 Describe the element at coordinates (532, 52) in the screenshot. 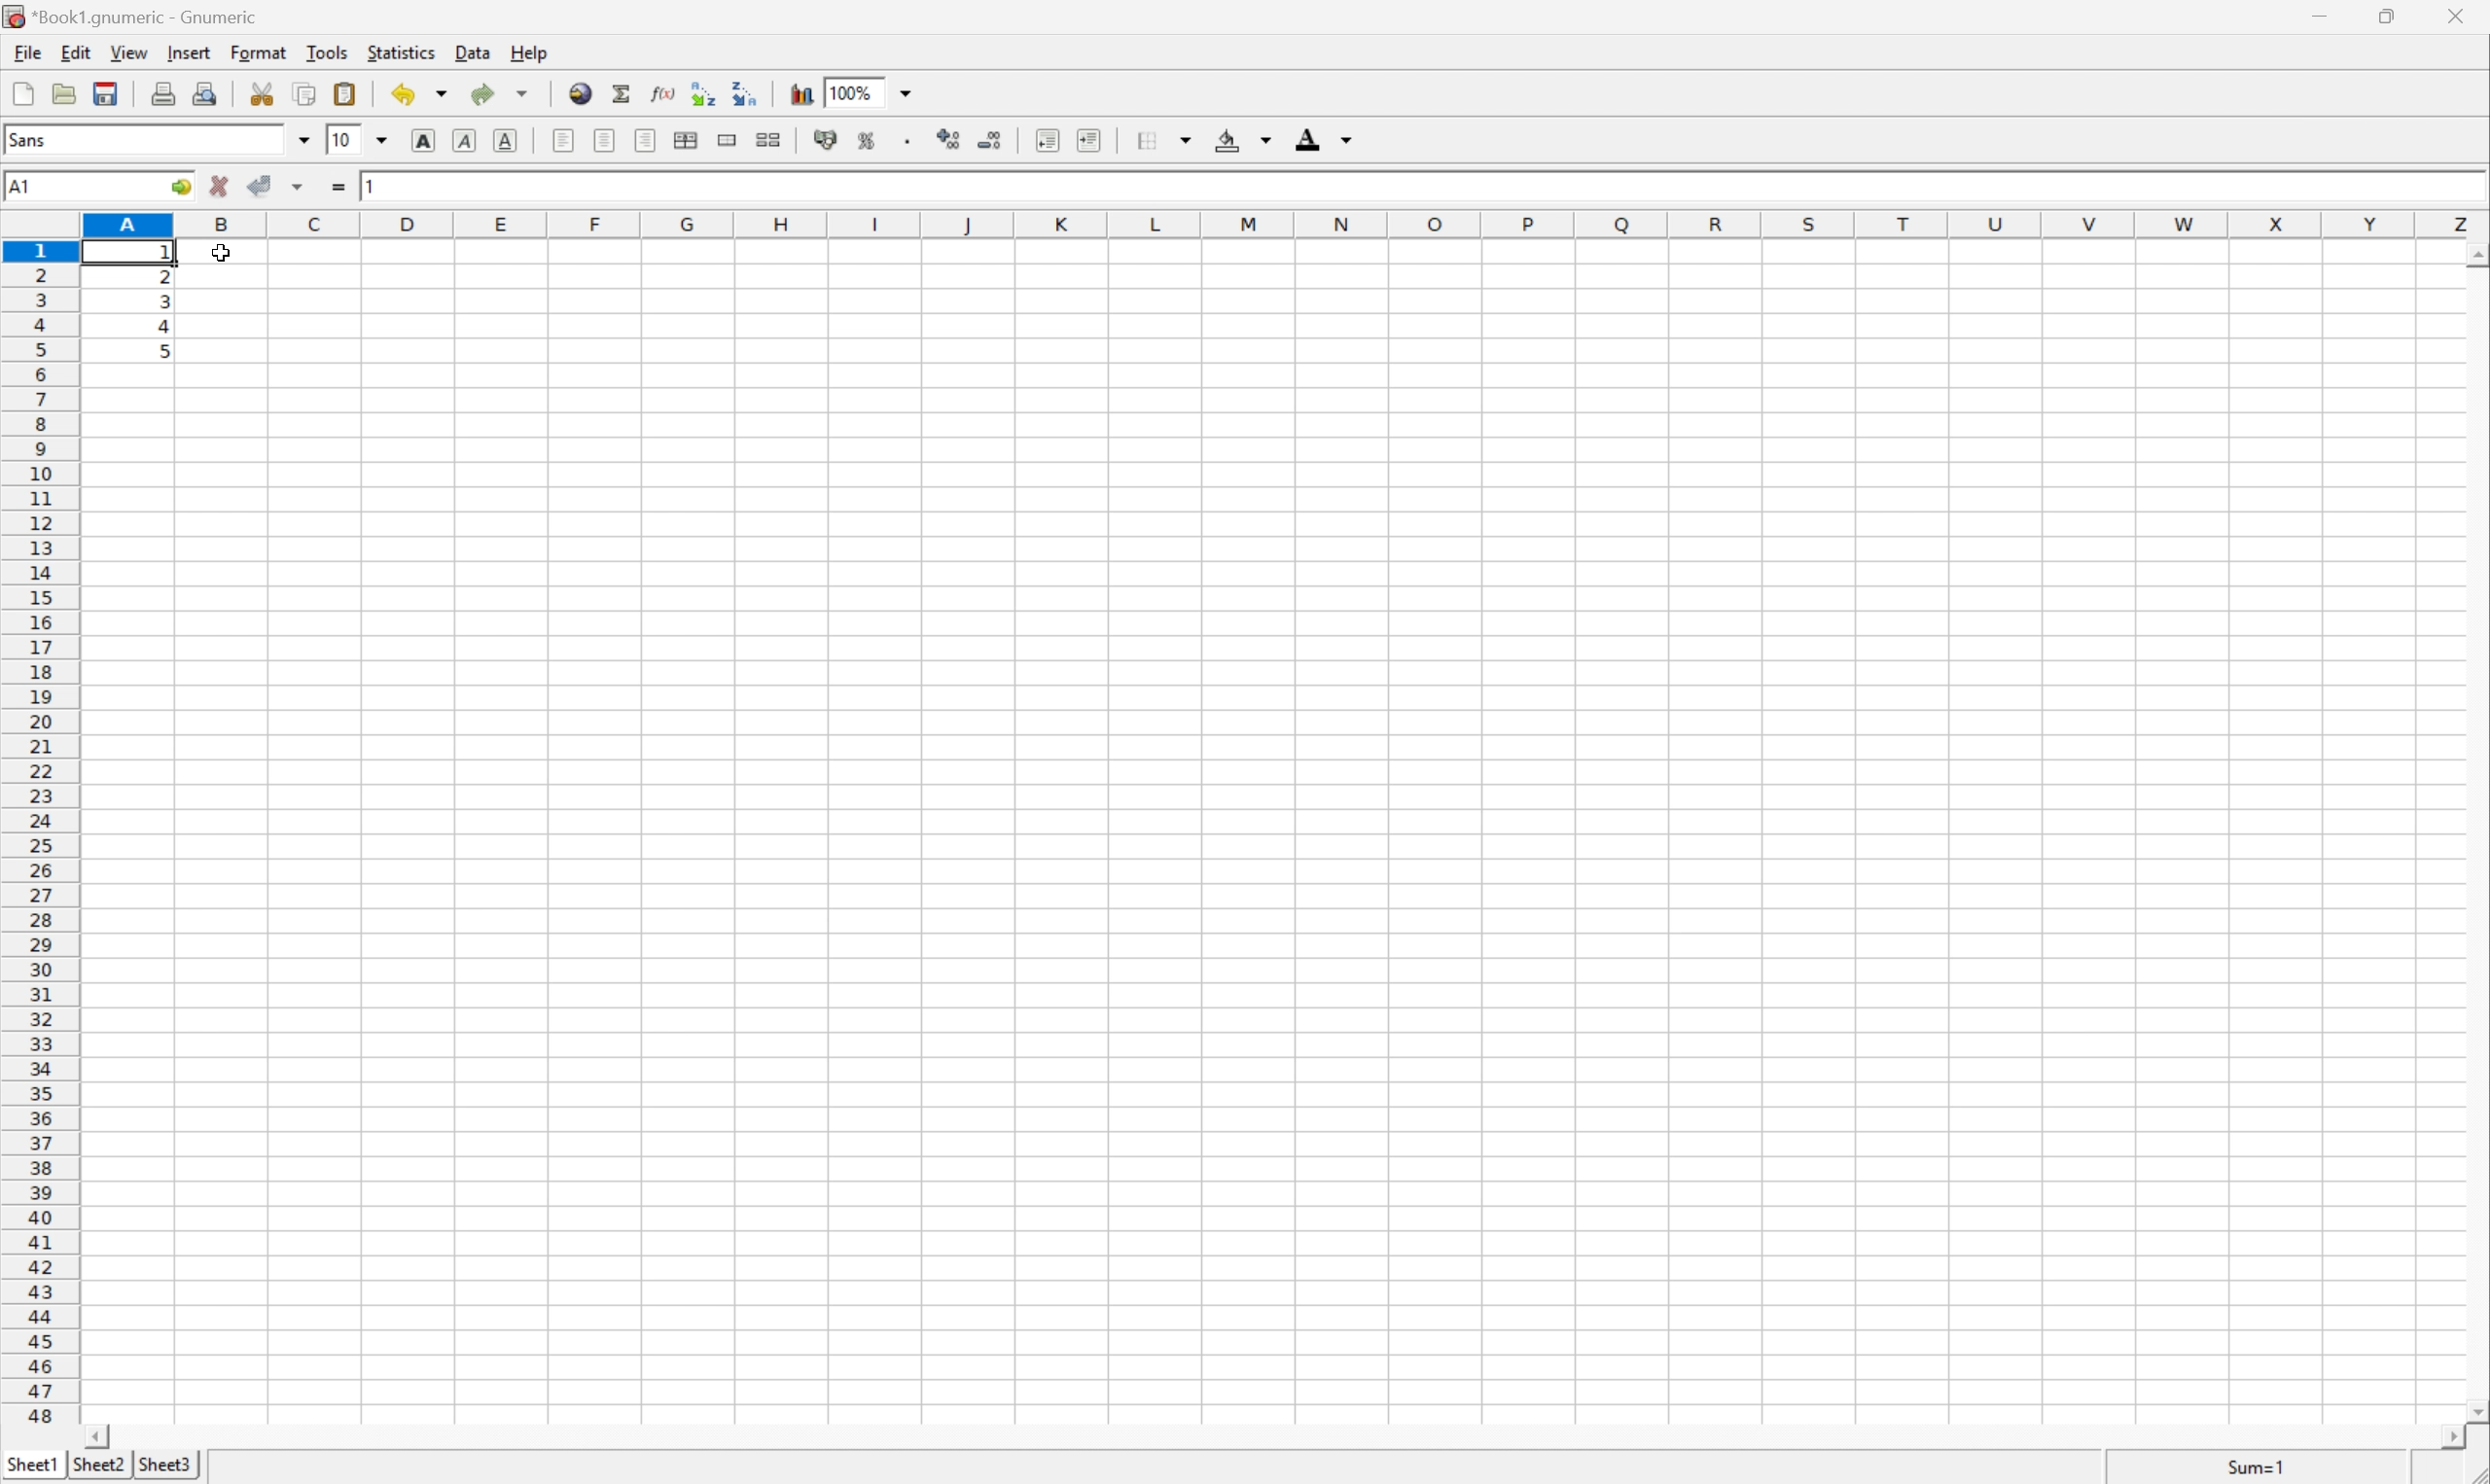

I see `Help` at that location.